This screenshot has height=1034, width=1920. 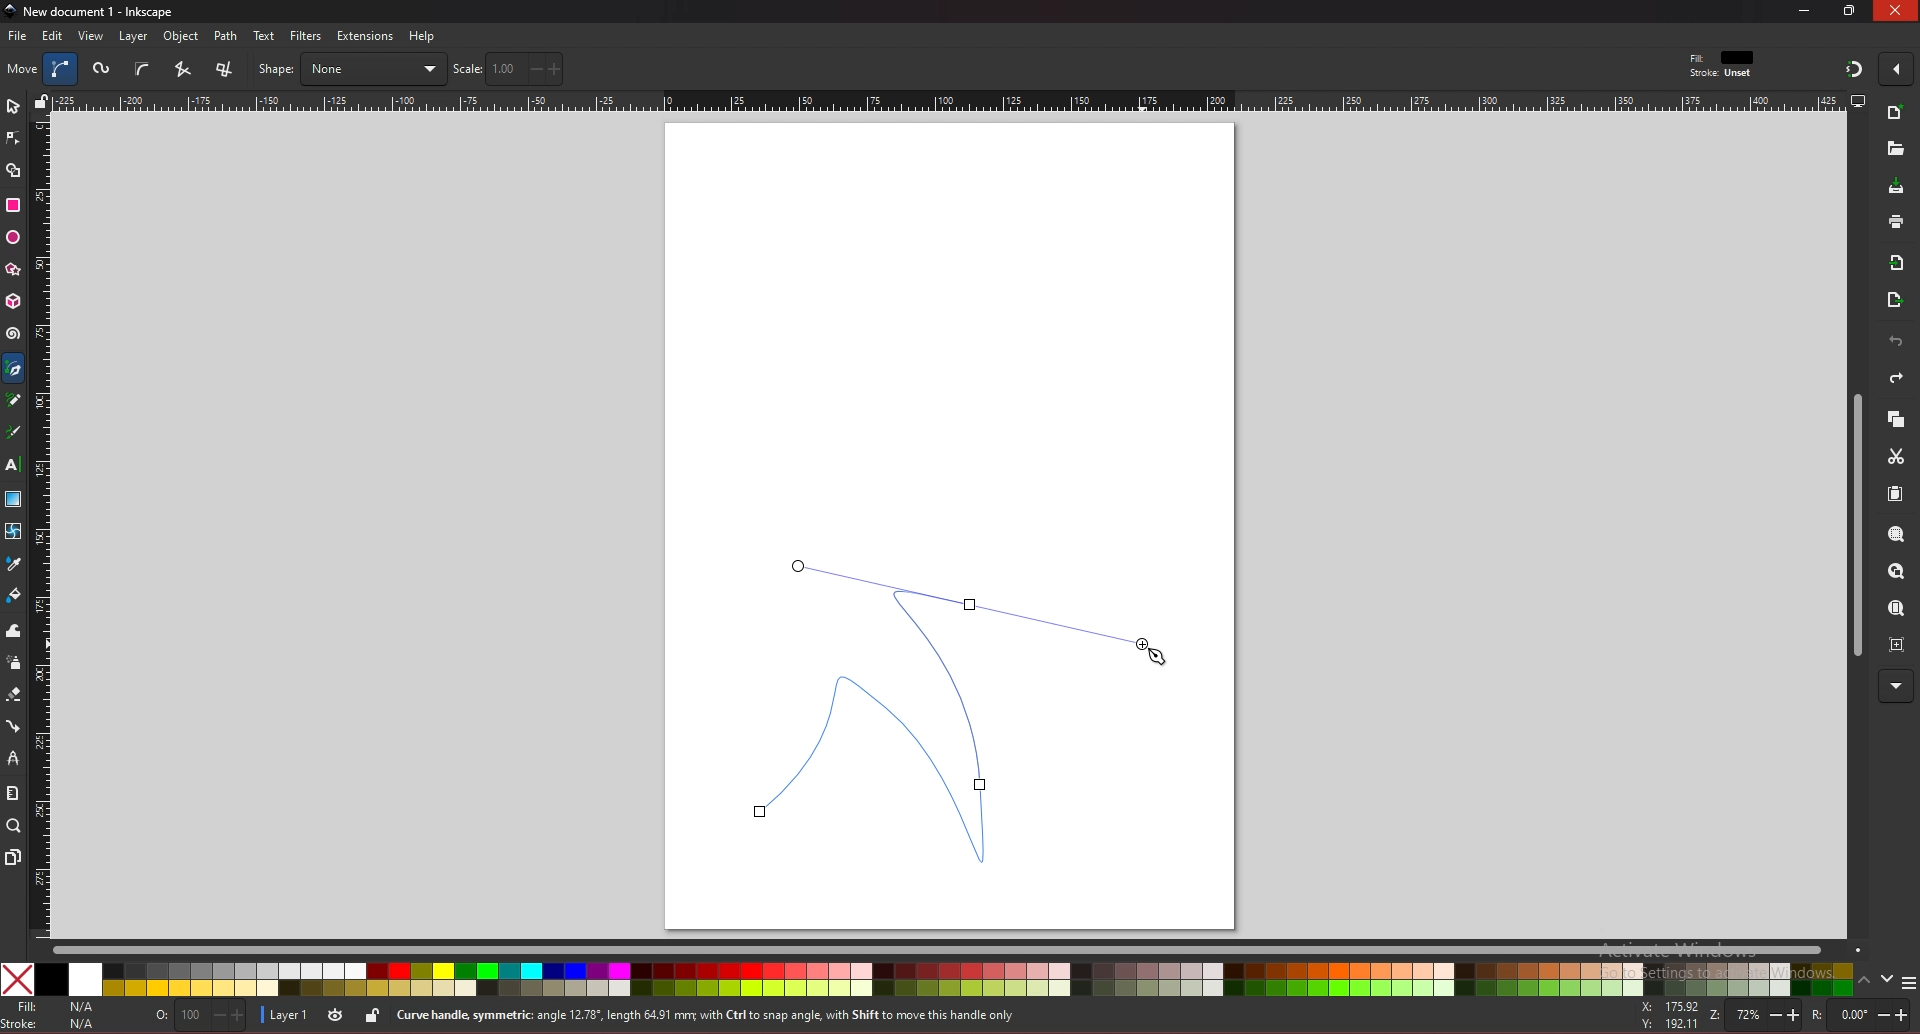 I want to click on x and y coordinates, so click(x=1668, y=1015).